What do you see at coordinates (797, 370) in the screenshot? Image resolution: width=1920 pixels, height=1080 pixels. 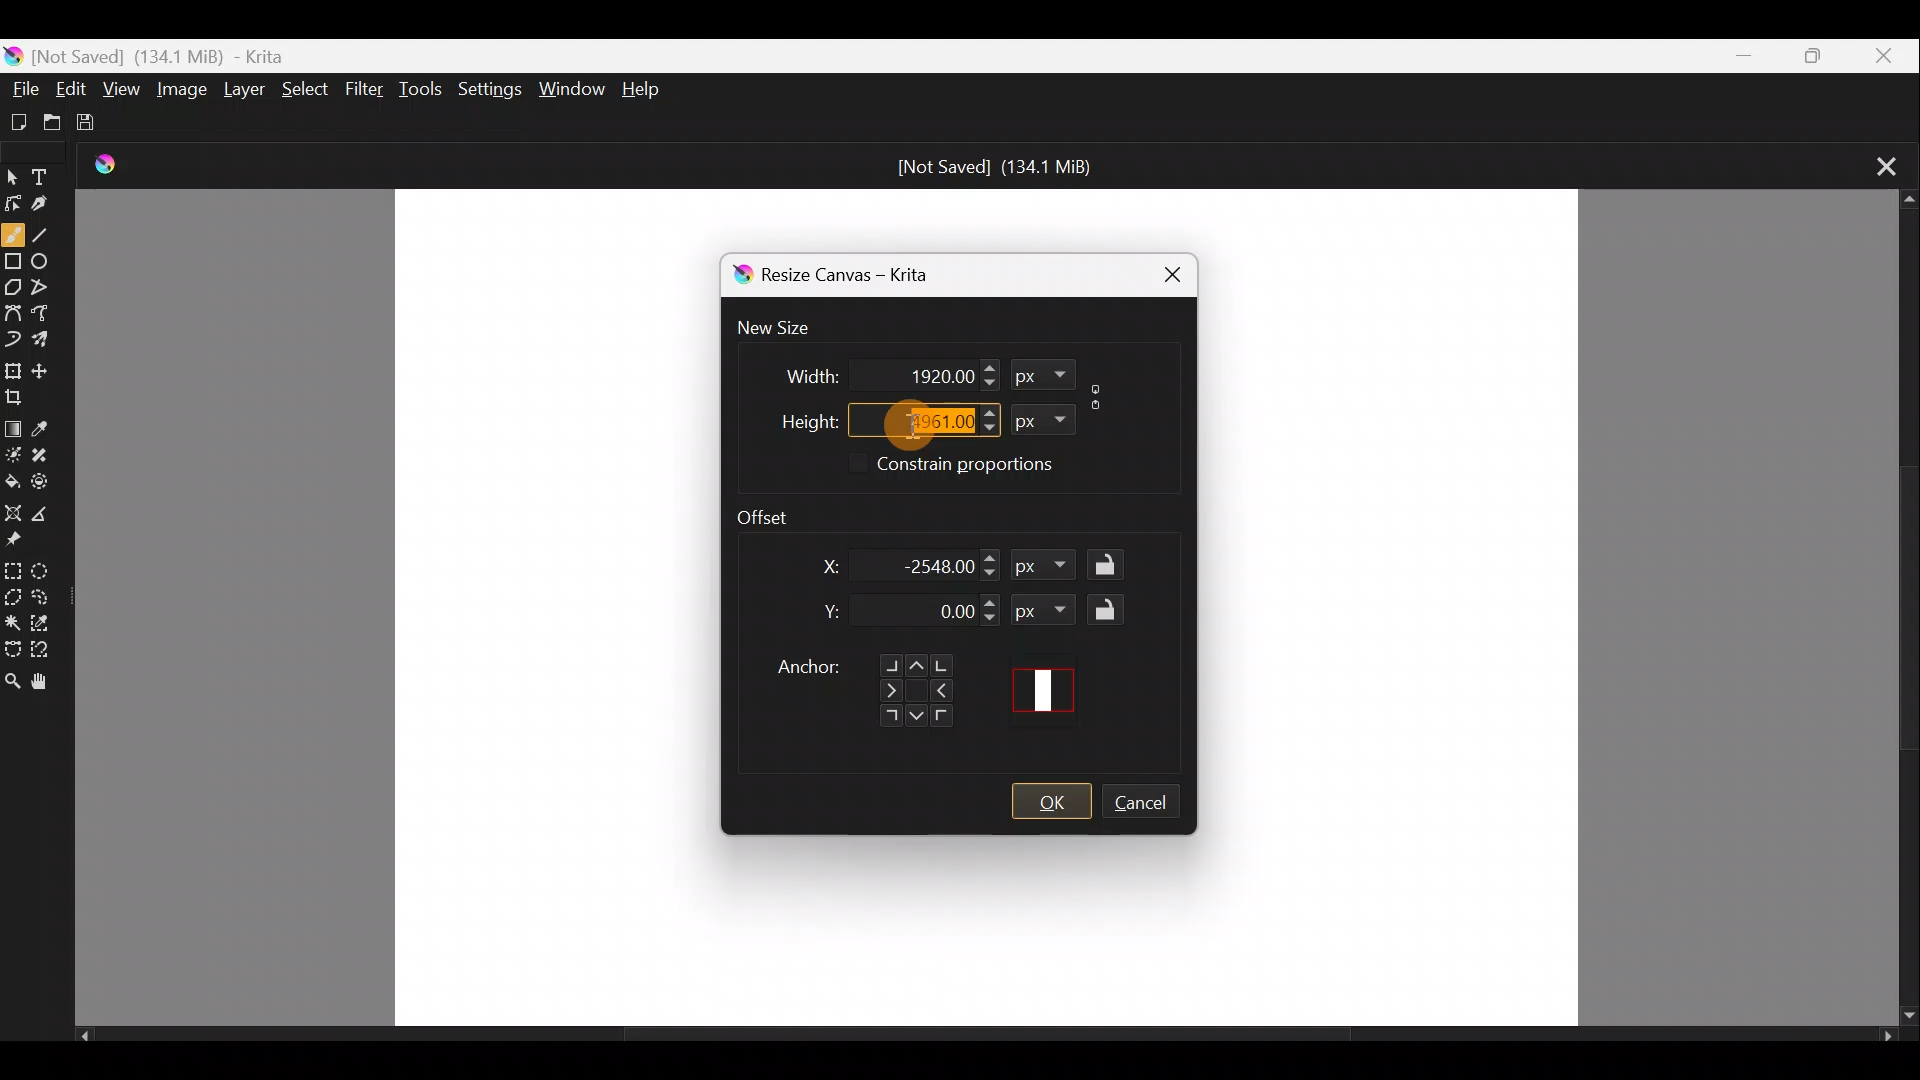 I see `Width` at bounding box center [797, 370].